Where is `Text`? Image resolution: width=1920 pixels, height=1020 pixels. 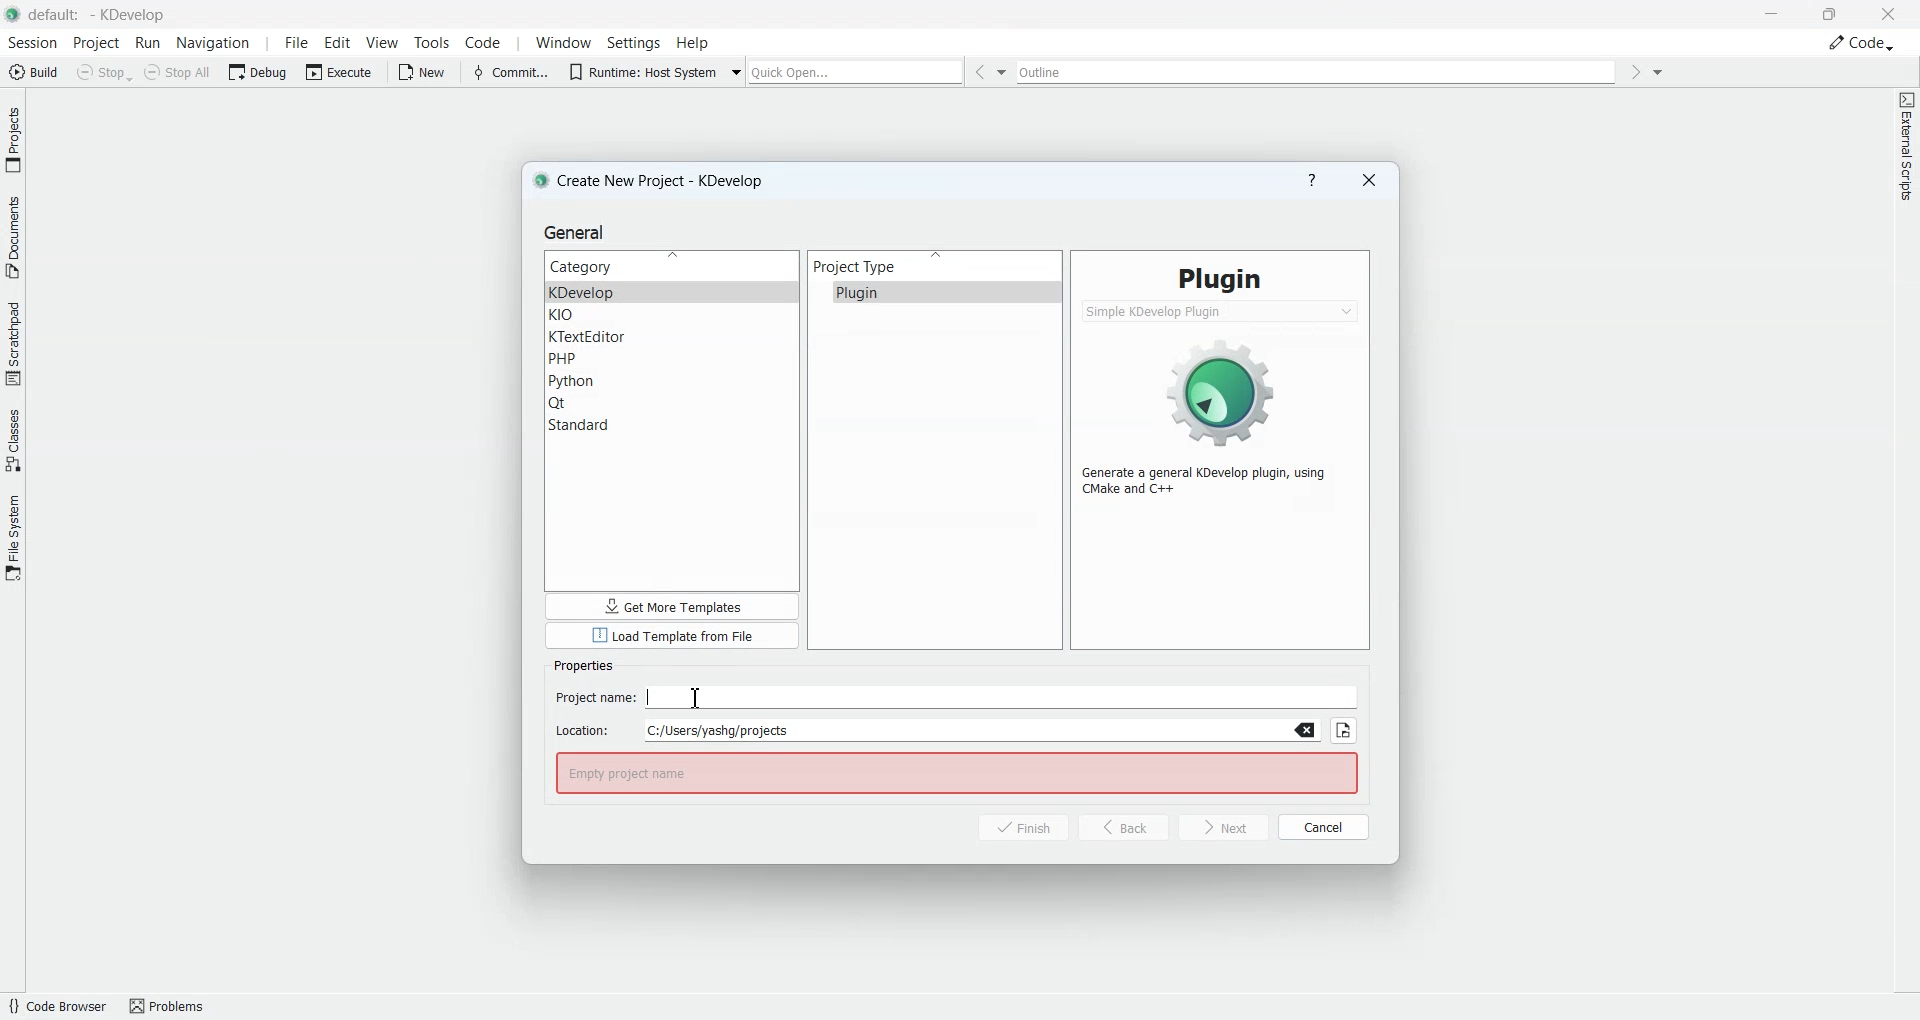 Text is located at coordinates (956, 773).